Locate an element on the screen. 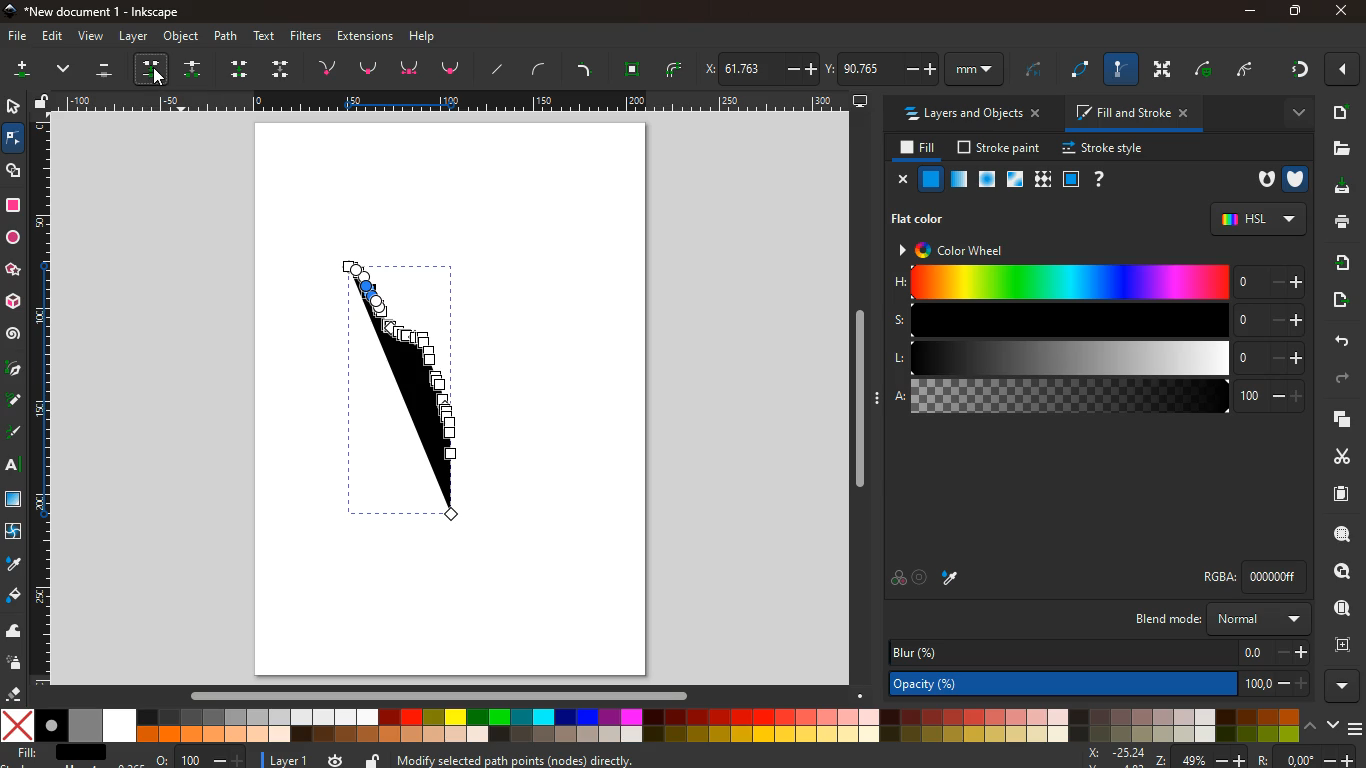 The height and width of the screenshot is (768, 1366). Close is located at coordinates (1341, 11).